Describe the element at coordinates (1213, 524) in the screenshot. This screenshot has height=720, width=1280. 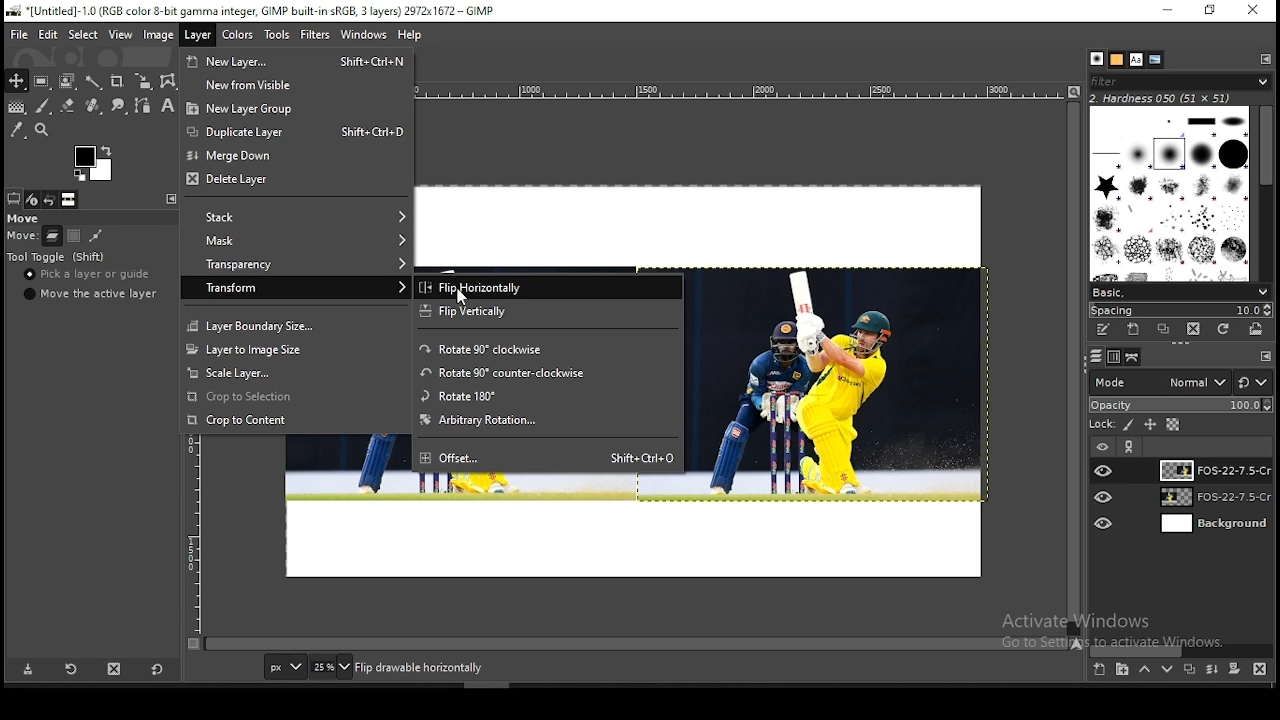
I see `layer` at that location.